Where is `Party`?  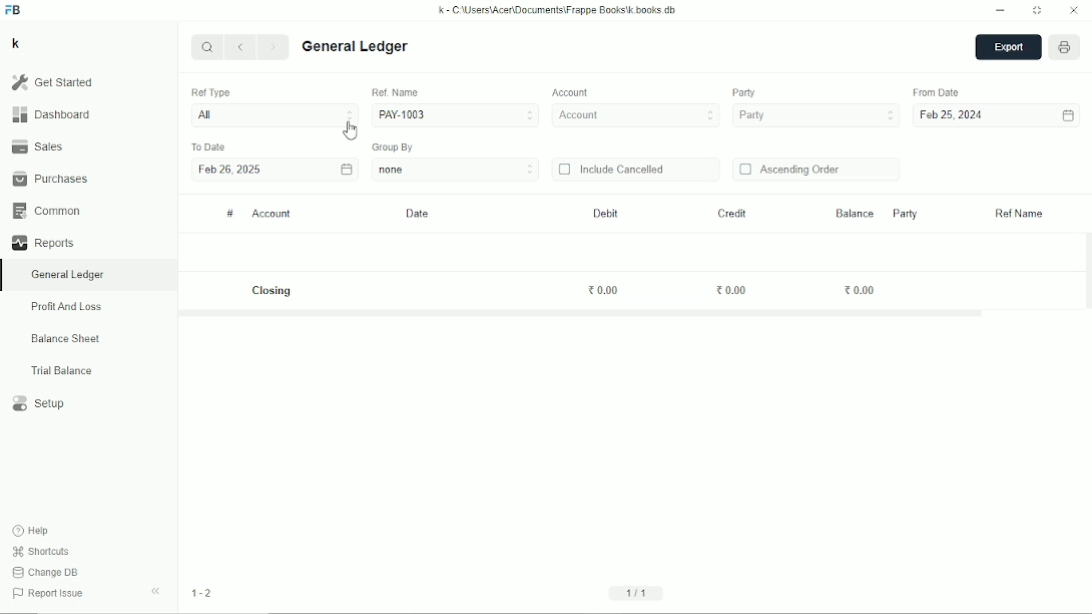 Party is located at coordinates (816, 116).